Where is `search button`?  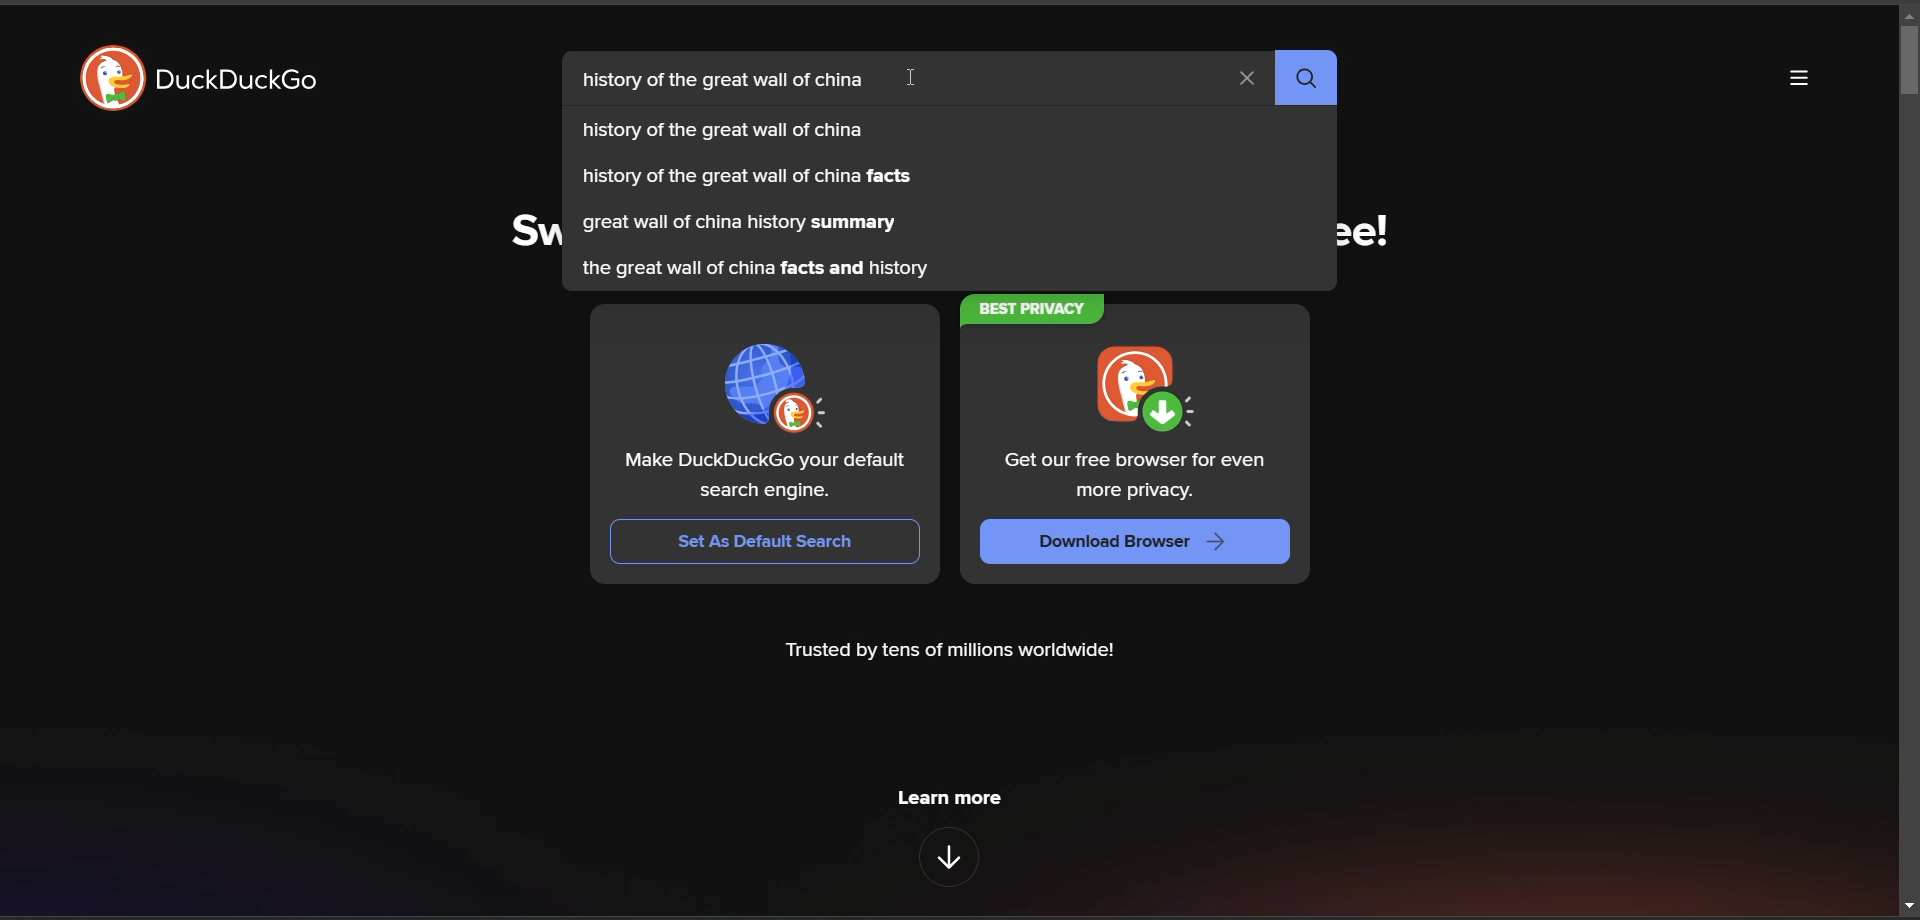
search button is located at coordinates (1306, 78).